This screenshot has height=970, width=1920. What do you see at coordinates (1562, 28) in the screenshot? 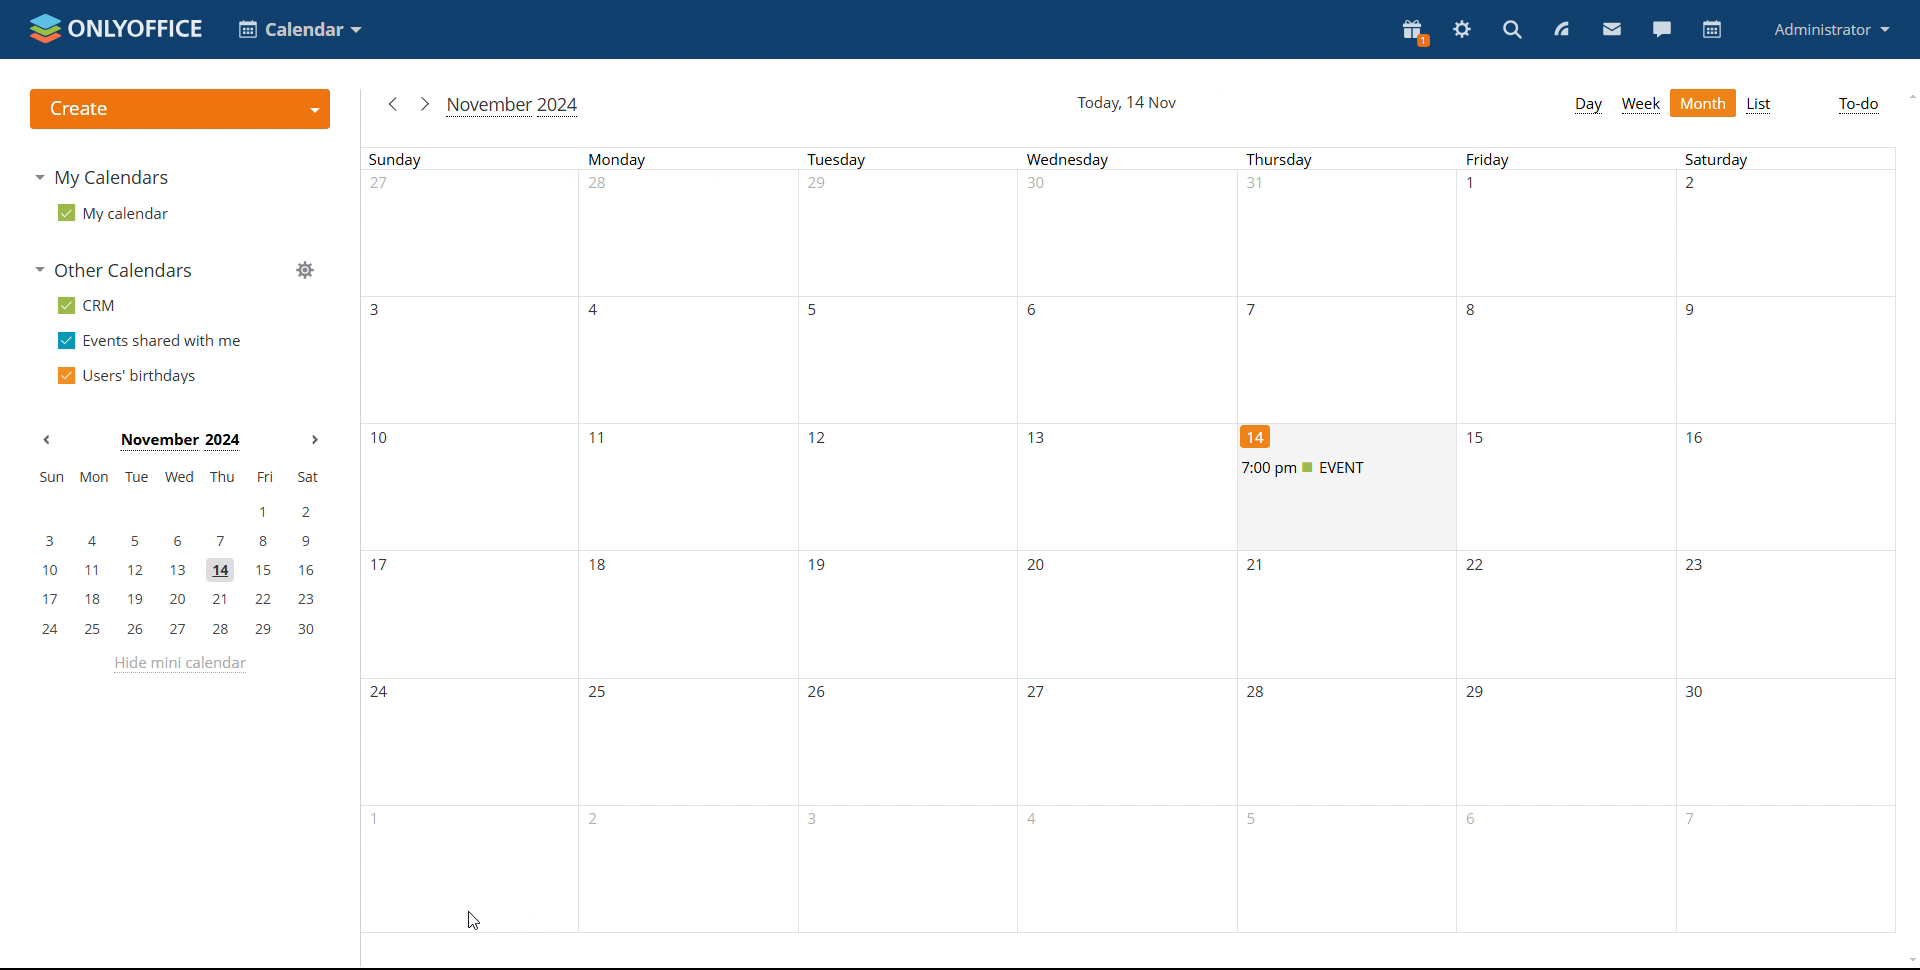
I see `feed` at bounding box center [1562, 28].